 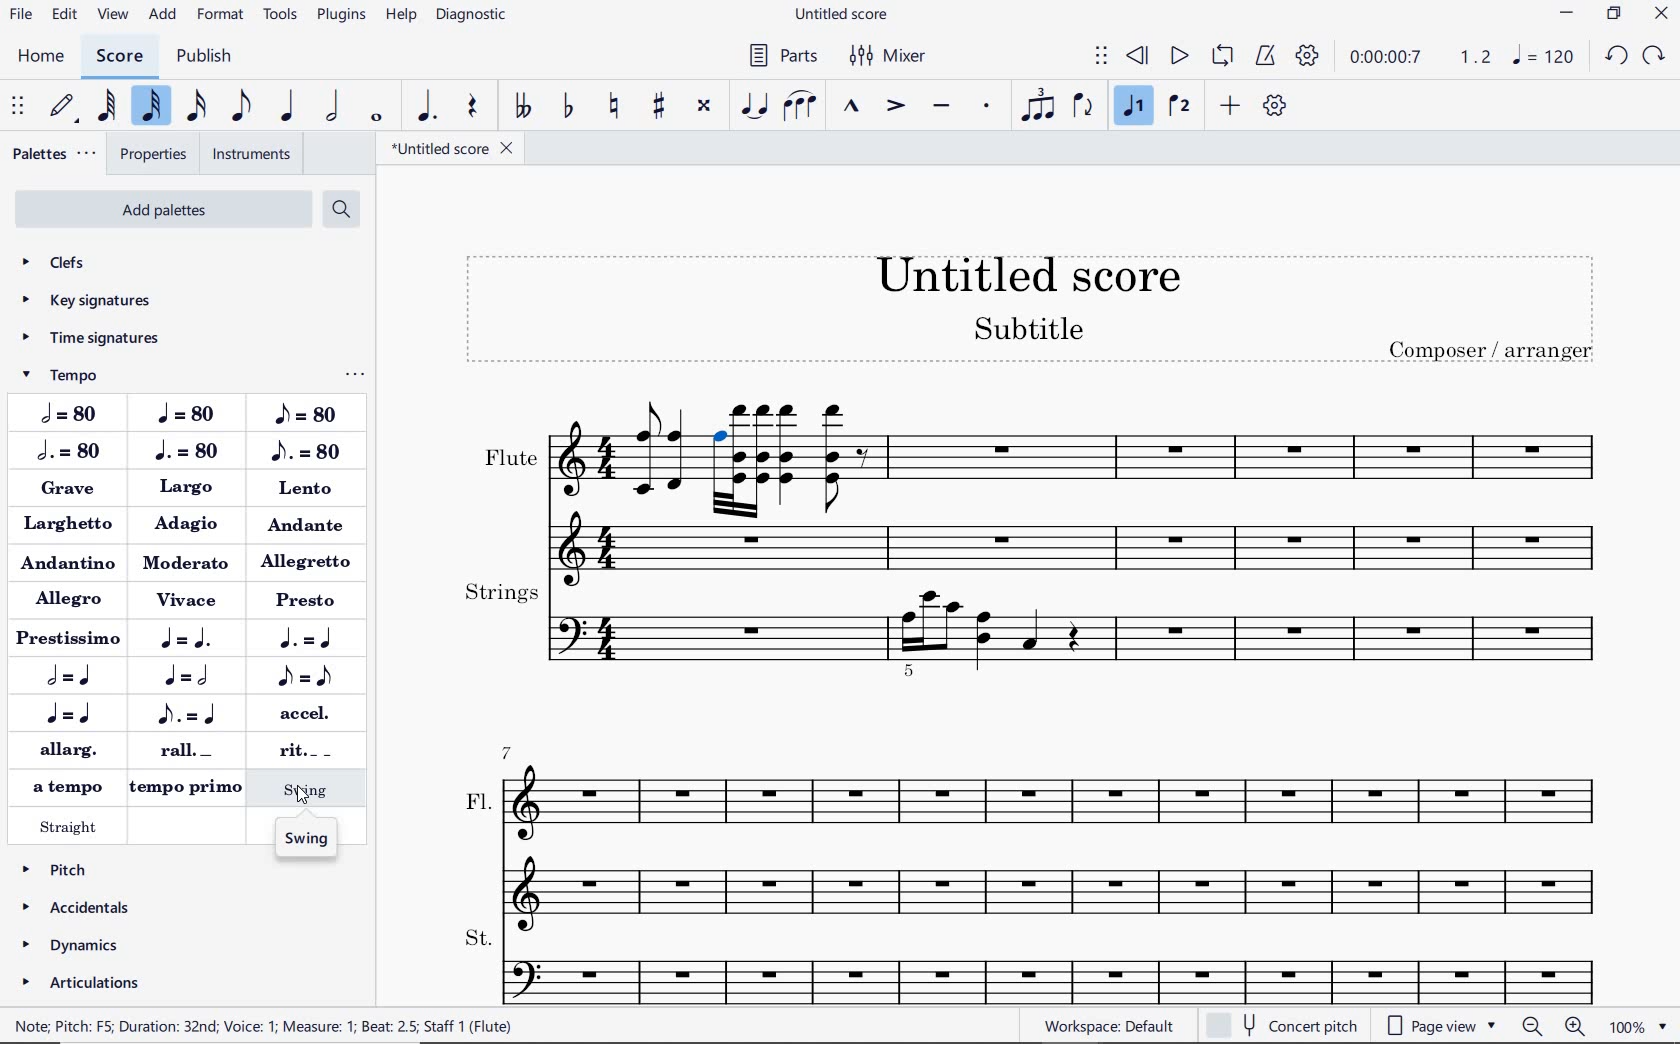 I want to click on edit, so click(x=63, y=13).